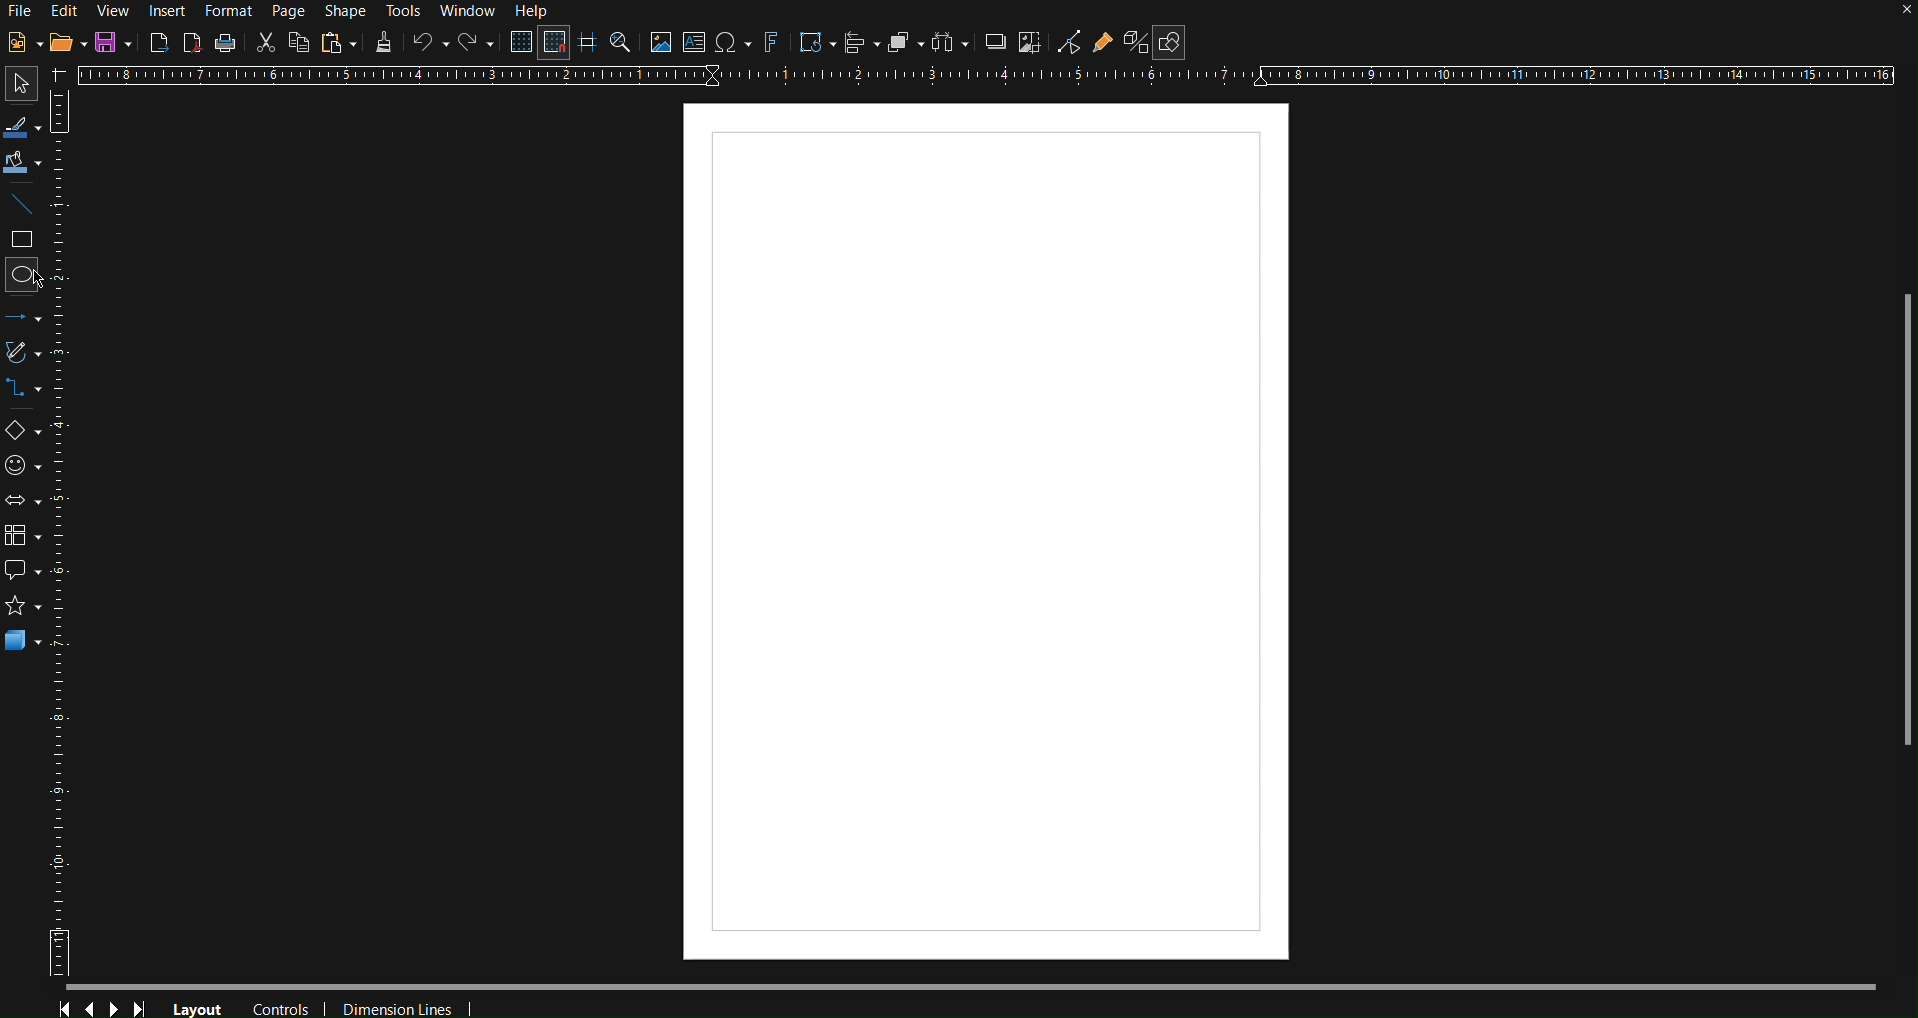 The image size is (1918, 1018). Describe the element at coordinates (620, 44) in the screenshot. I see `Zoom and Pan` at that location.